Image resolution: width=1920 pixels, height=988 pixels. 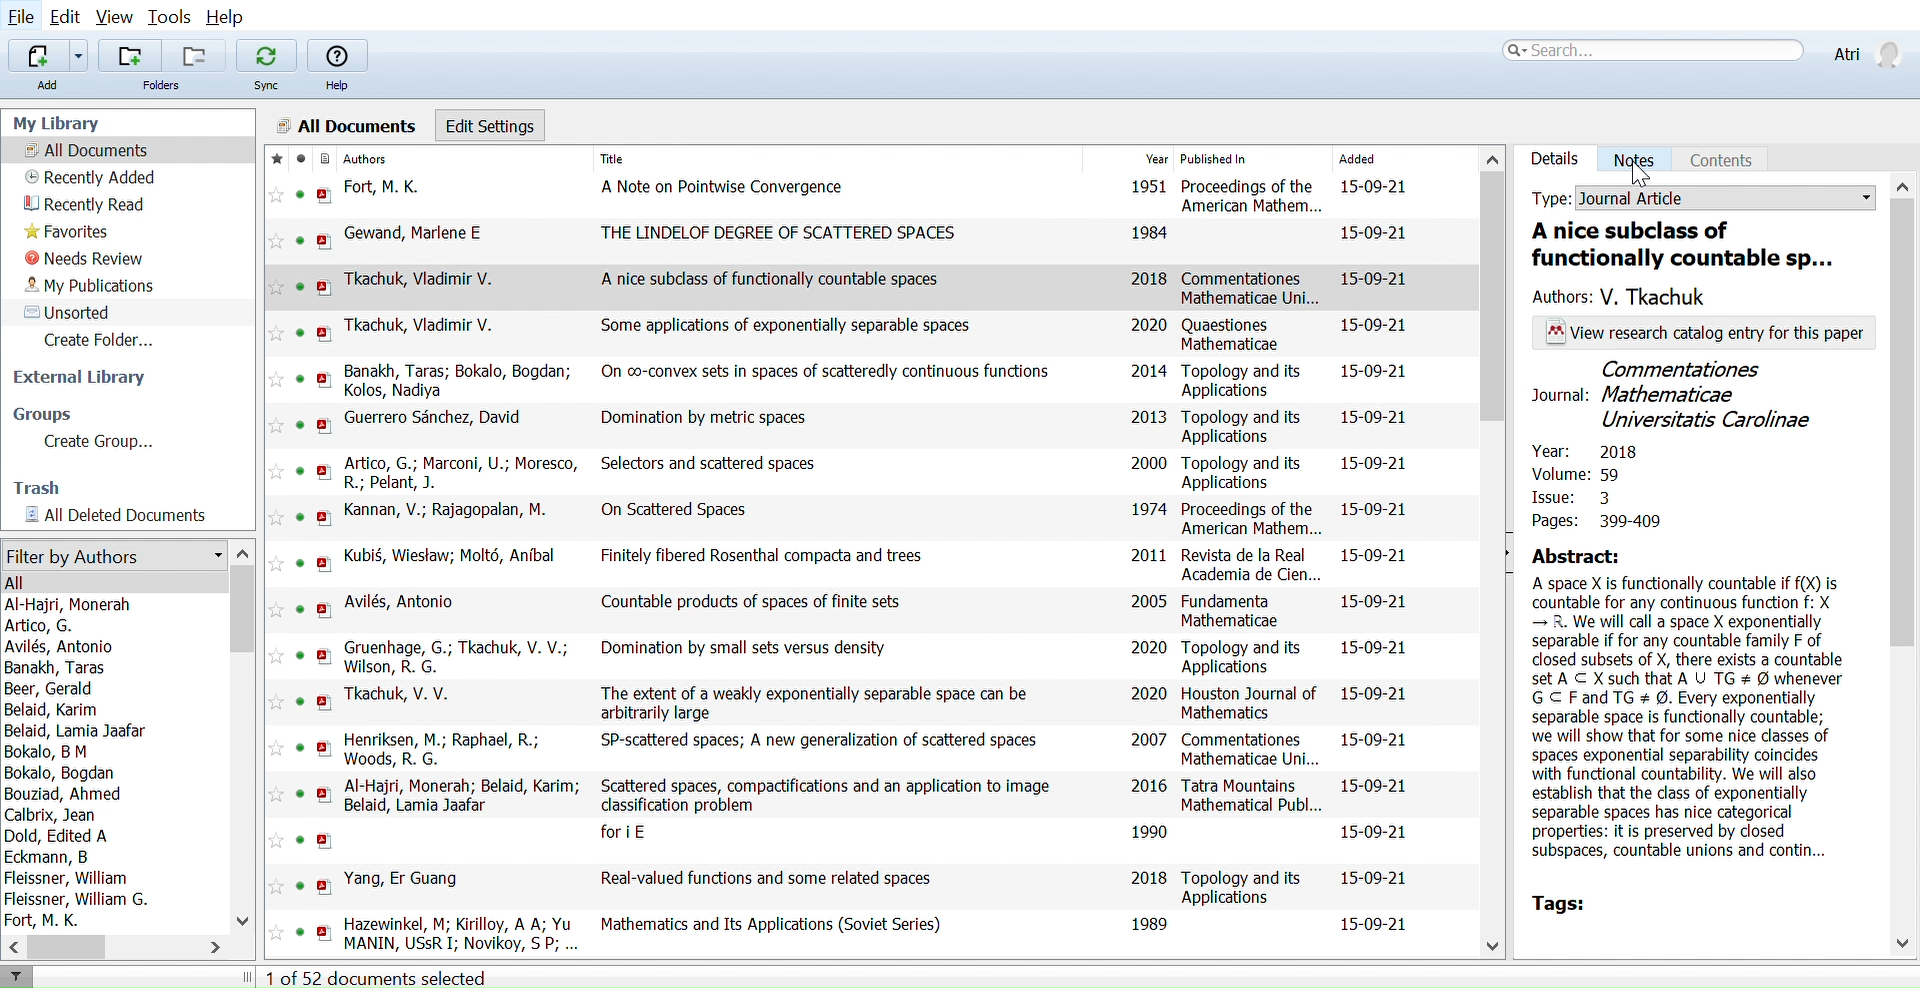 What do you see at coordinates (1150, 188) in the screenshot?
I see `1951` at bounding box center [1150, 188].